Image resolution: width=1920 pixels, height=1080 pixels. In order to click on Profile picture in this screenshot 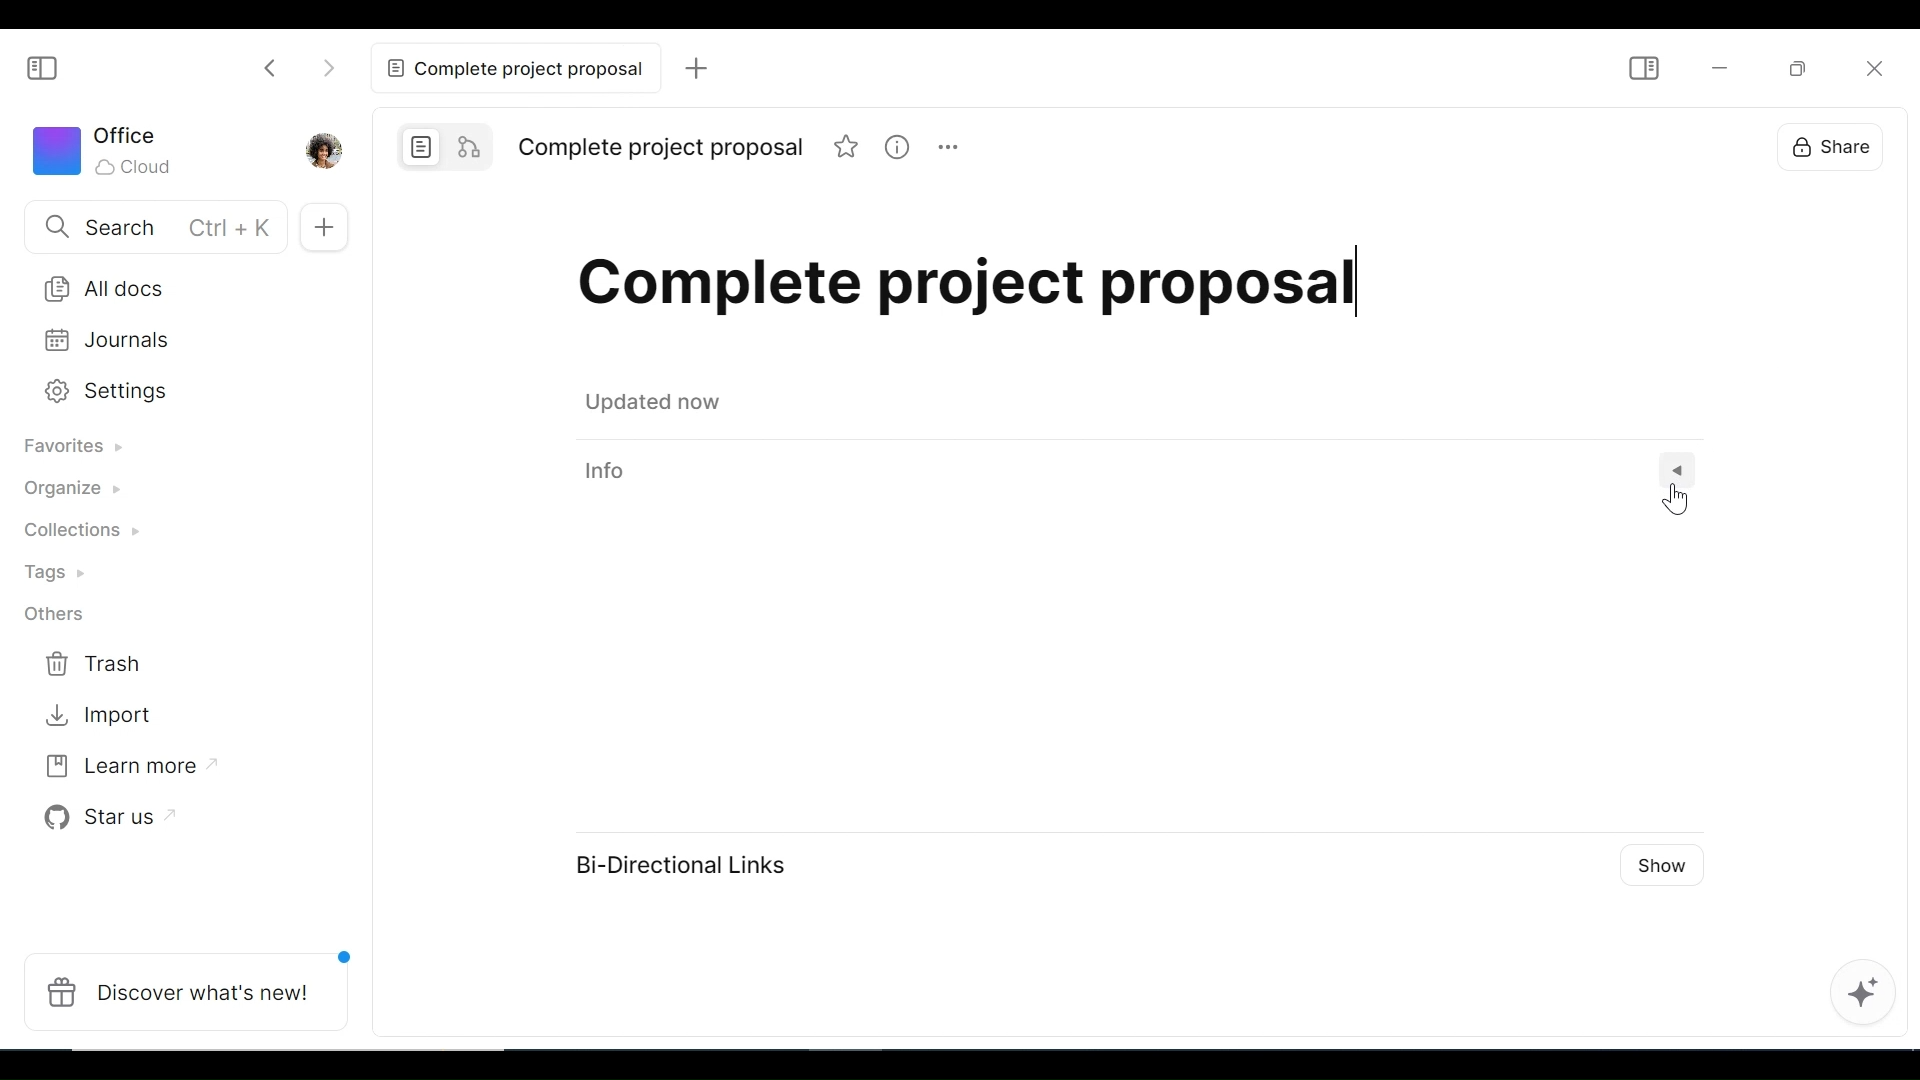, I will do `click(325, 149)`.